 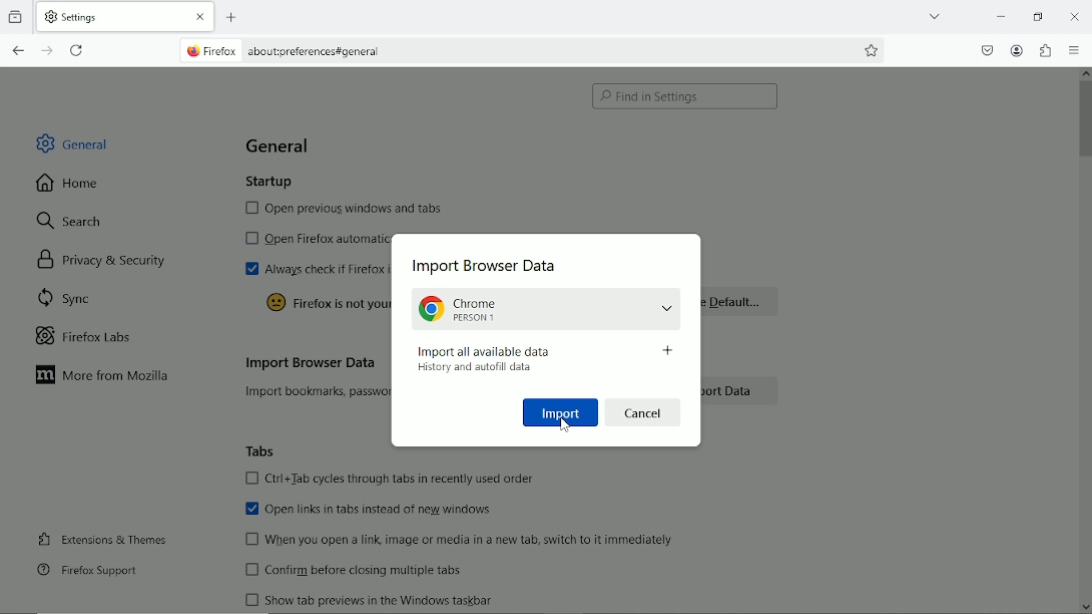 What do you see at coordinates (1085, 74) in the screenshot?
I see `scroll up` at bounding box center [1085, 74].